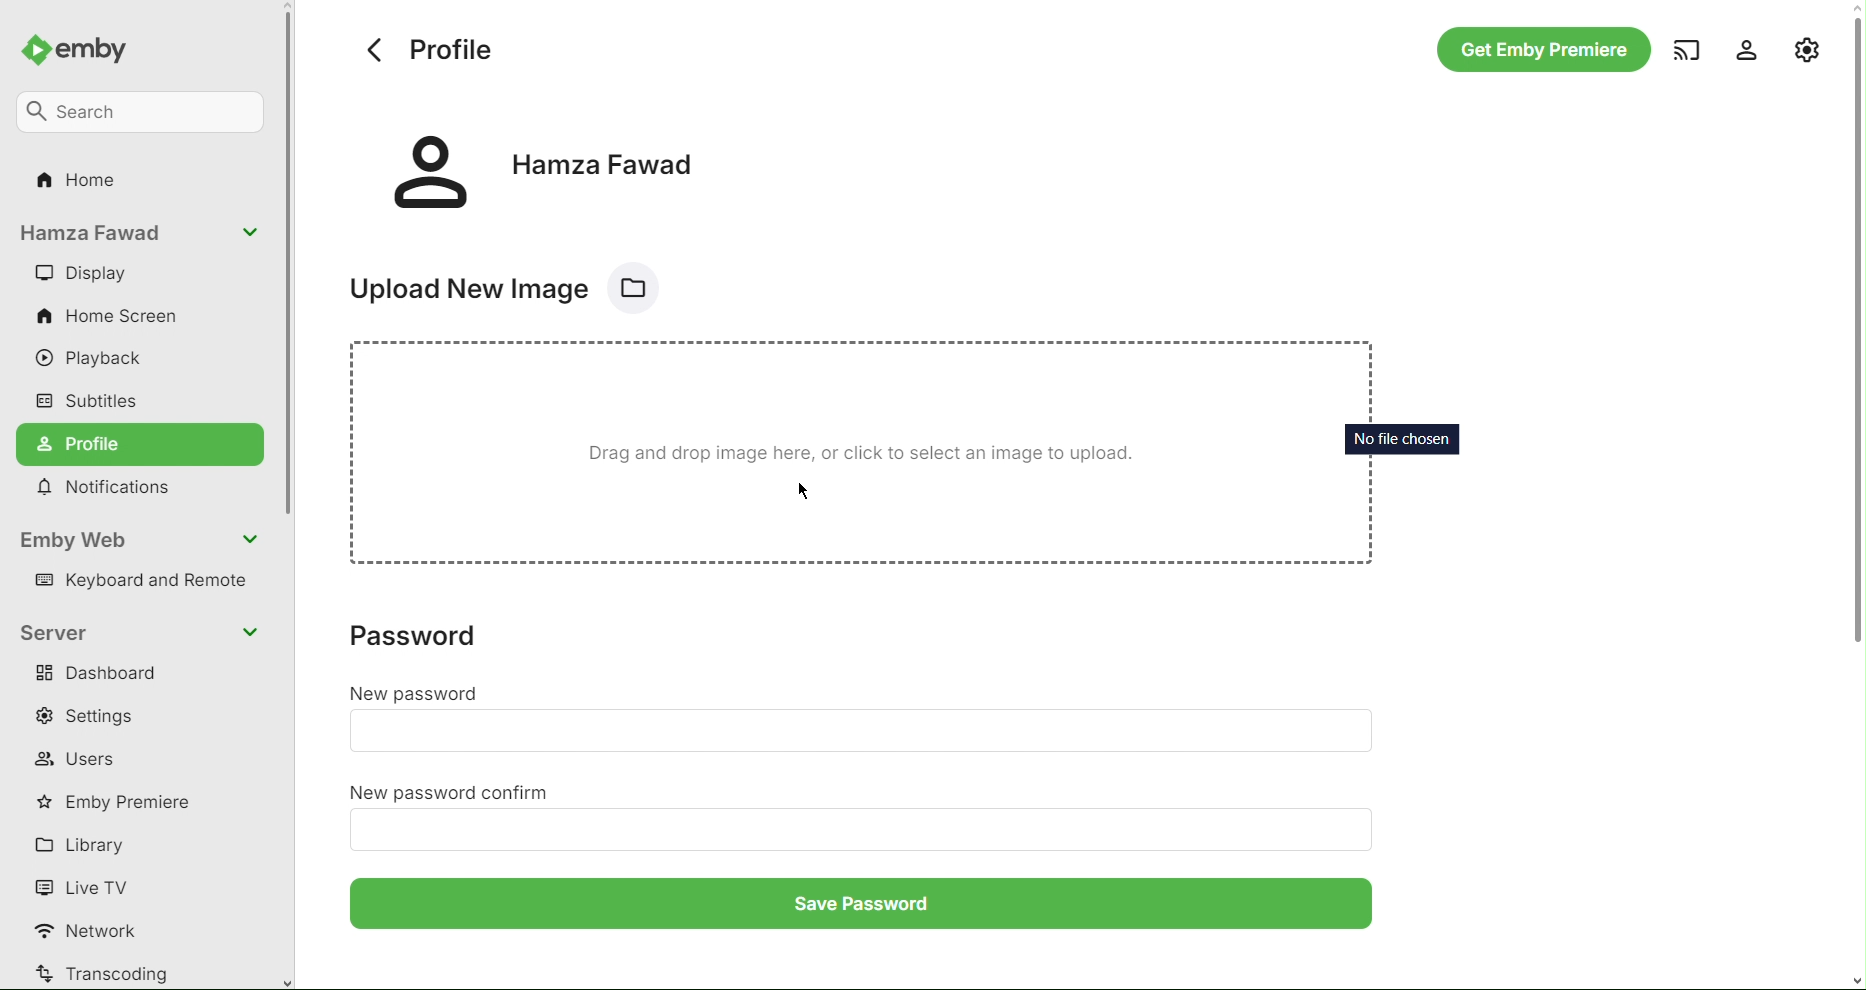 This screenshot has width=1866, height=990. What do you see at coordinates (90, 399) in the screenshot?
I see `Subtitles` at bounding box center [90, 399].